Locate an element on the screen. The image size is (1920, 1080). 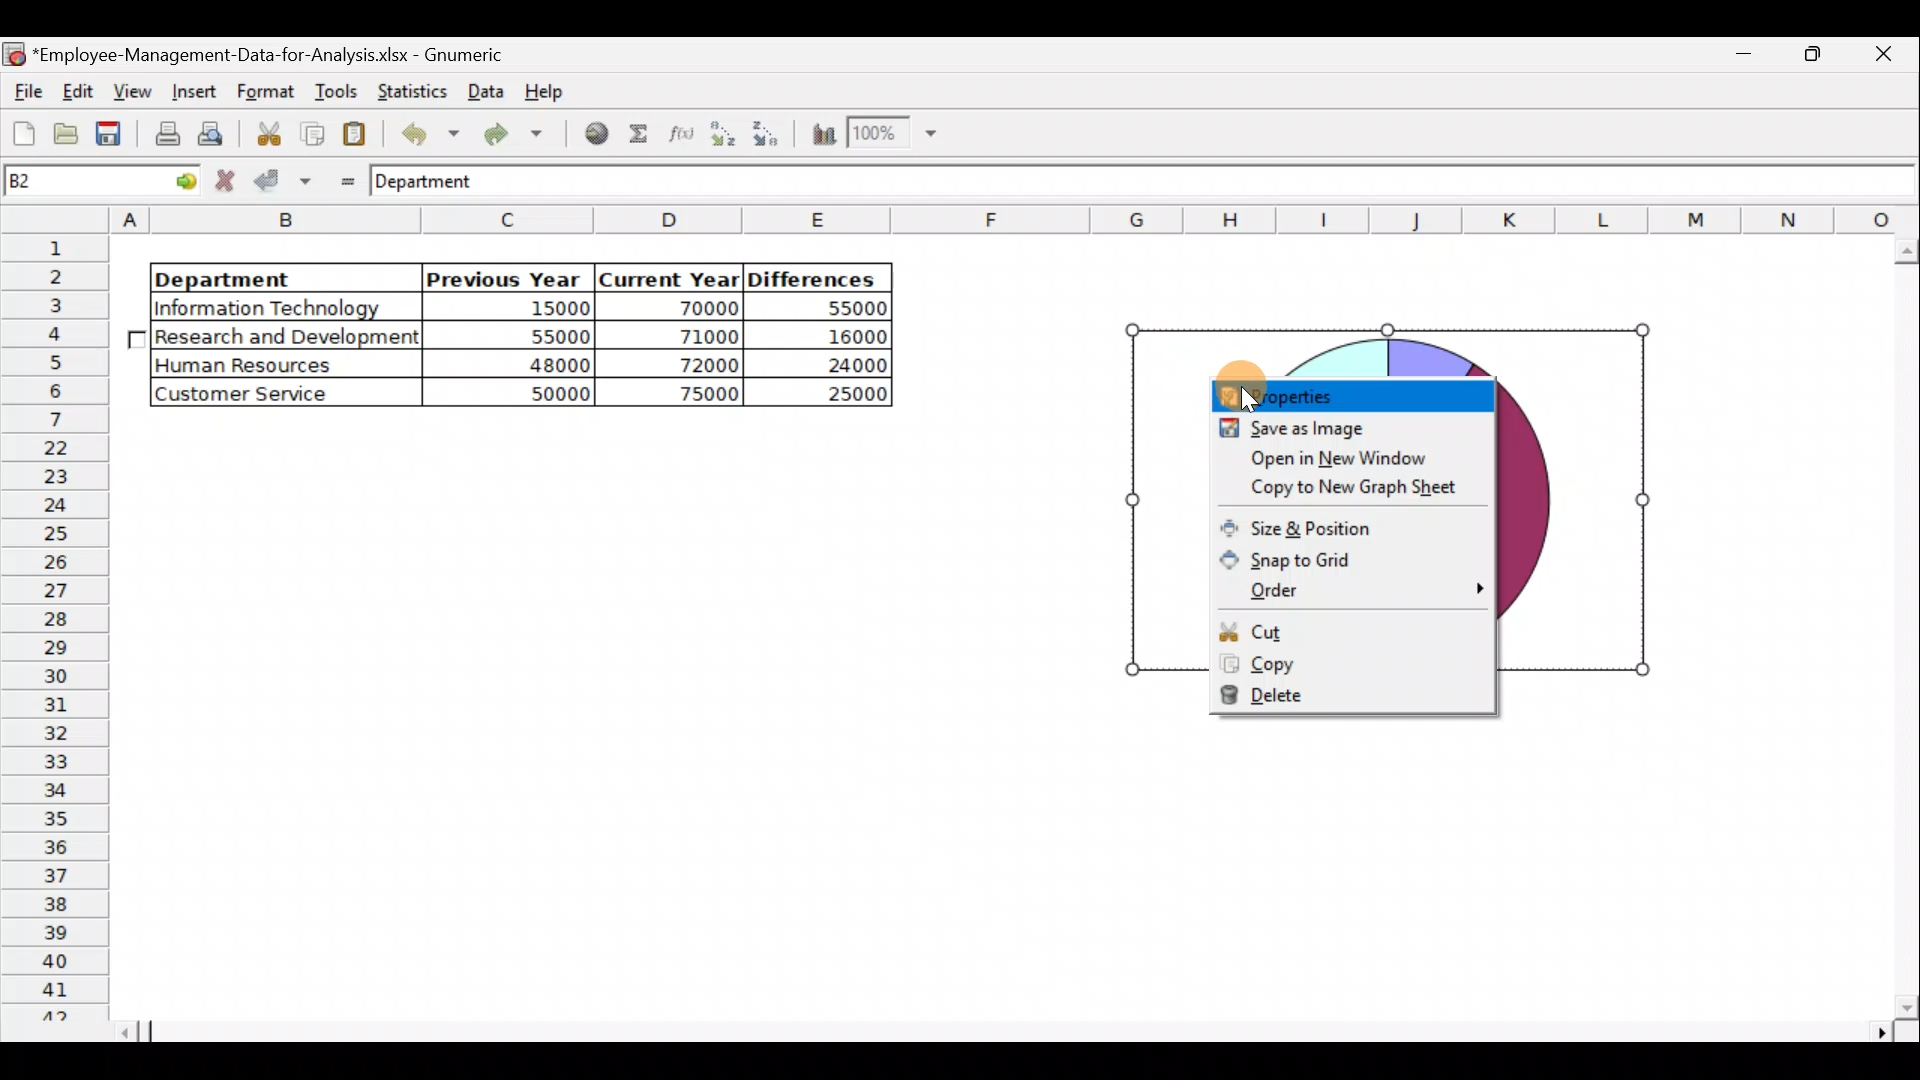
File is located at coordinates (25, 86).